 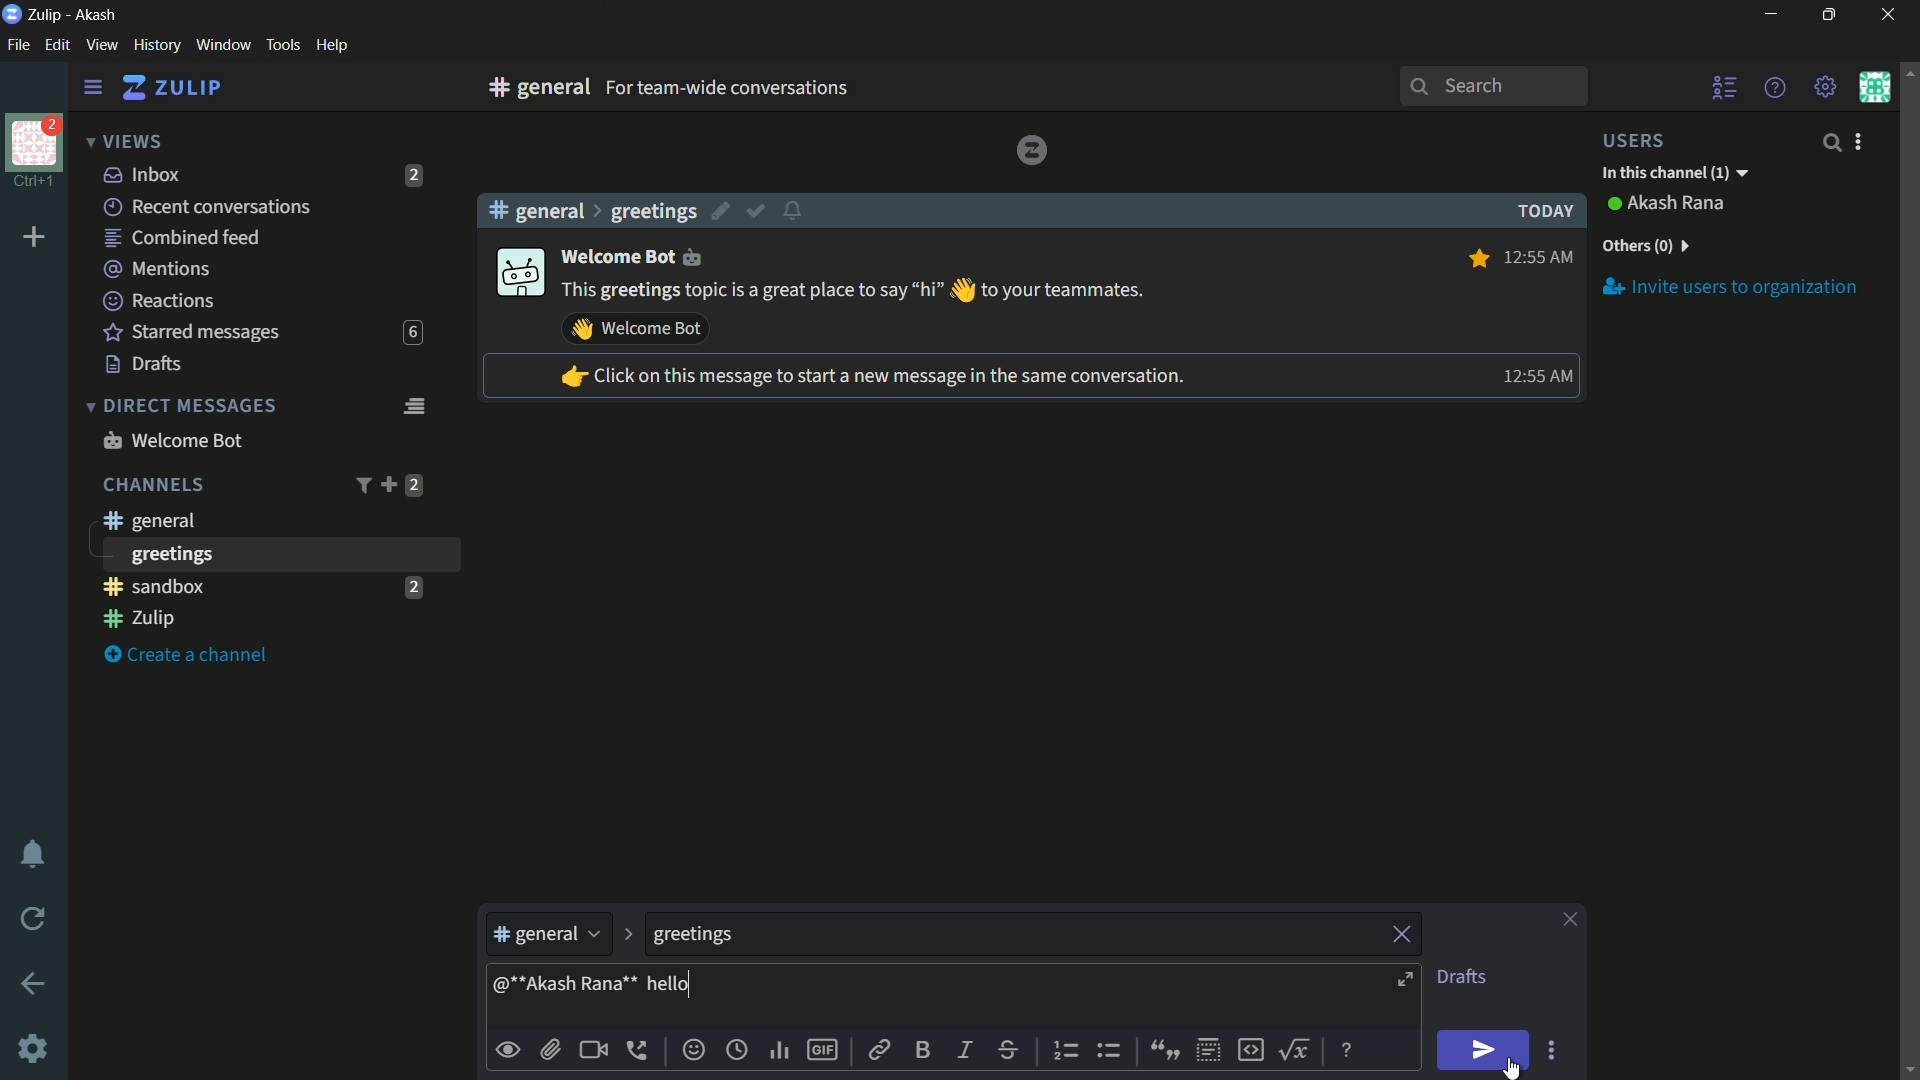 I want to click on drafts, so click(x=1461, y=977).